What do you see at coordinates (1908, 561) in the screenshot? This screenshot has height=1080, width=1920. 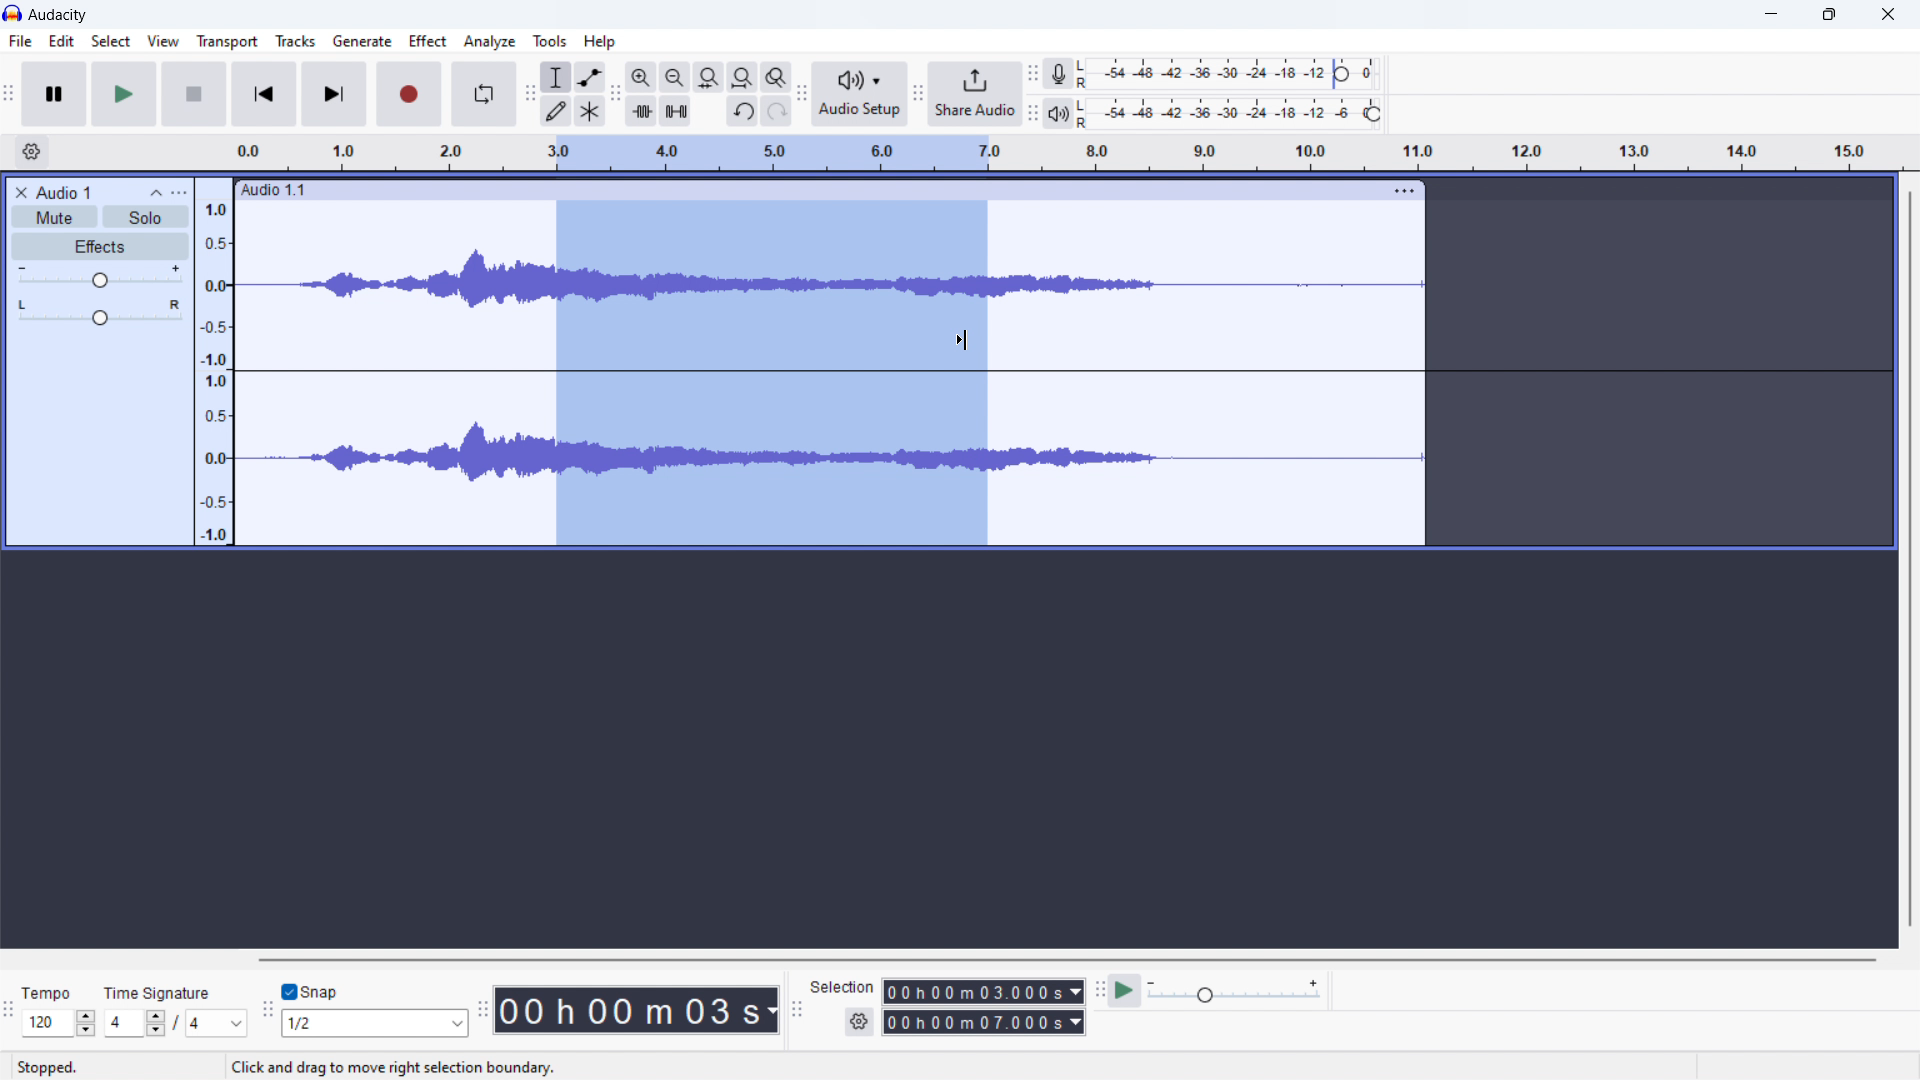 I see `vertical scrollbar` at bounding box center [1908, 561].